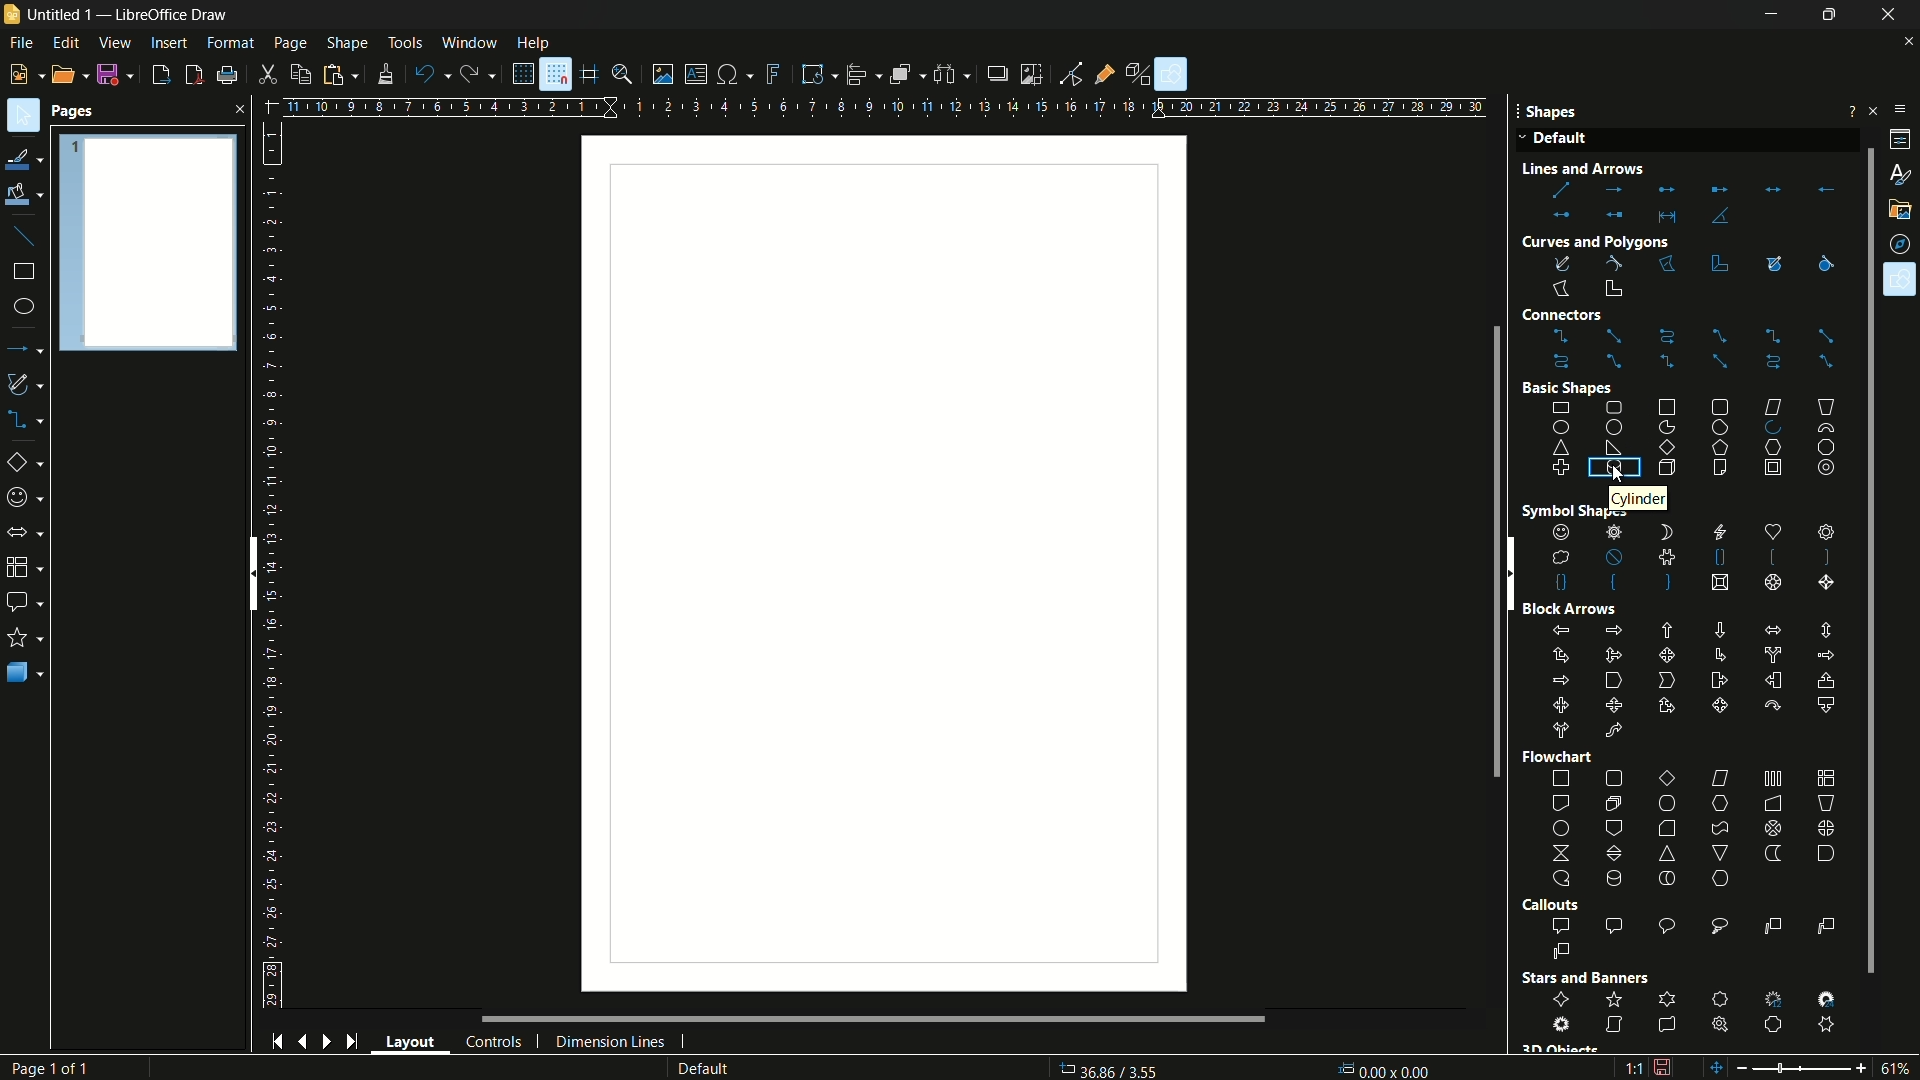 The width and height of the screenshot is (1920, 1080). I want to click on ellipse, so click(23, 307).